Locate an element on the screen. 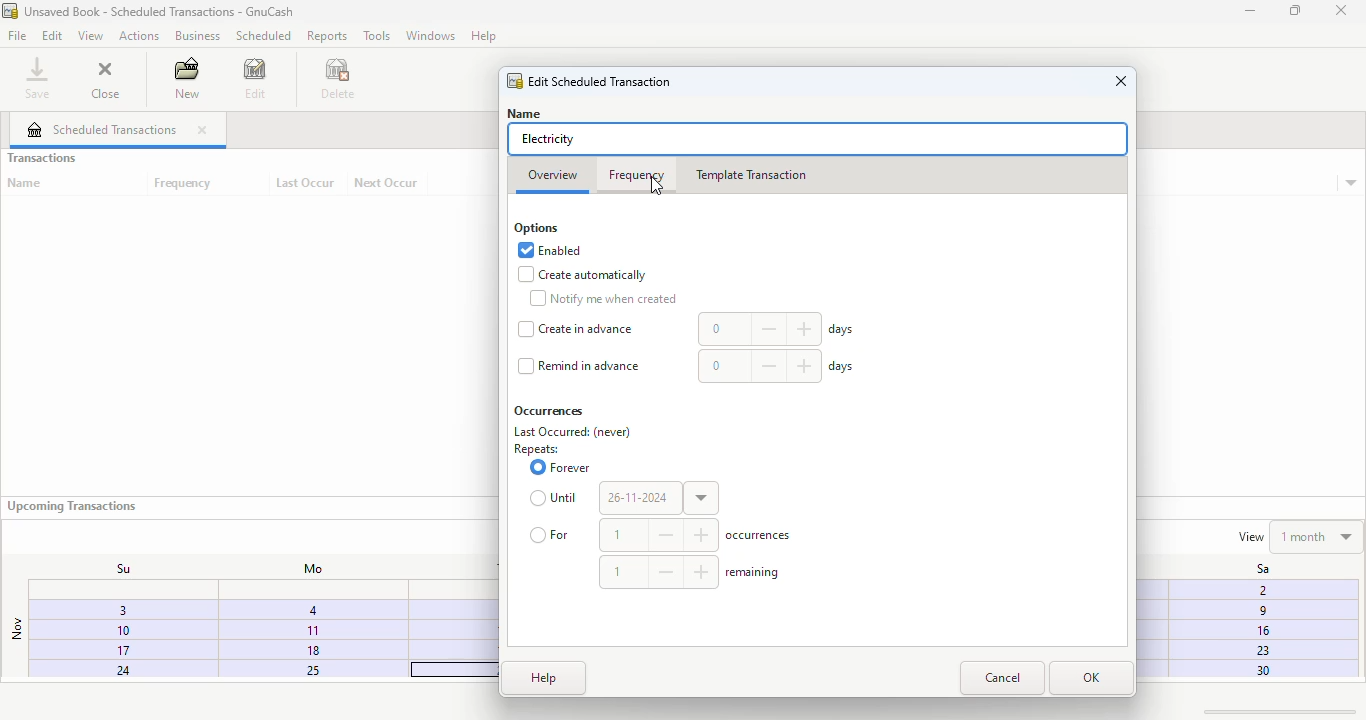  3 is located at coordinates (111, 613).